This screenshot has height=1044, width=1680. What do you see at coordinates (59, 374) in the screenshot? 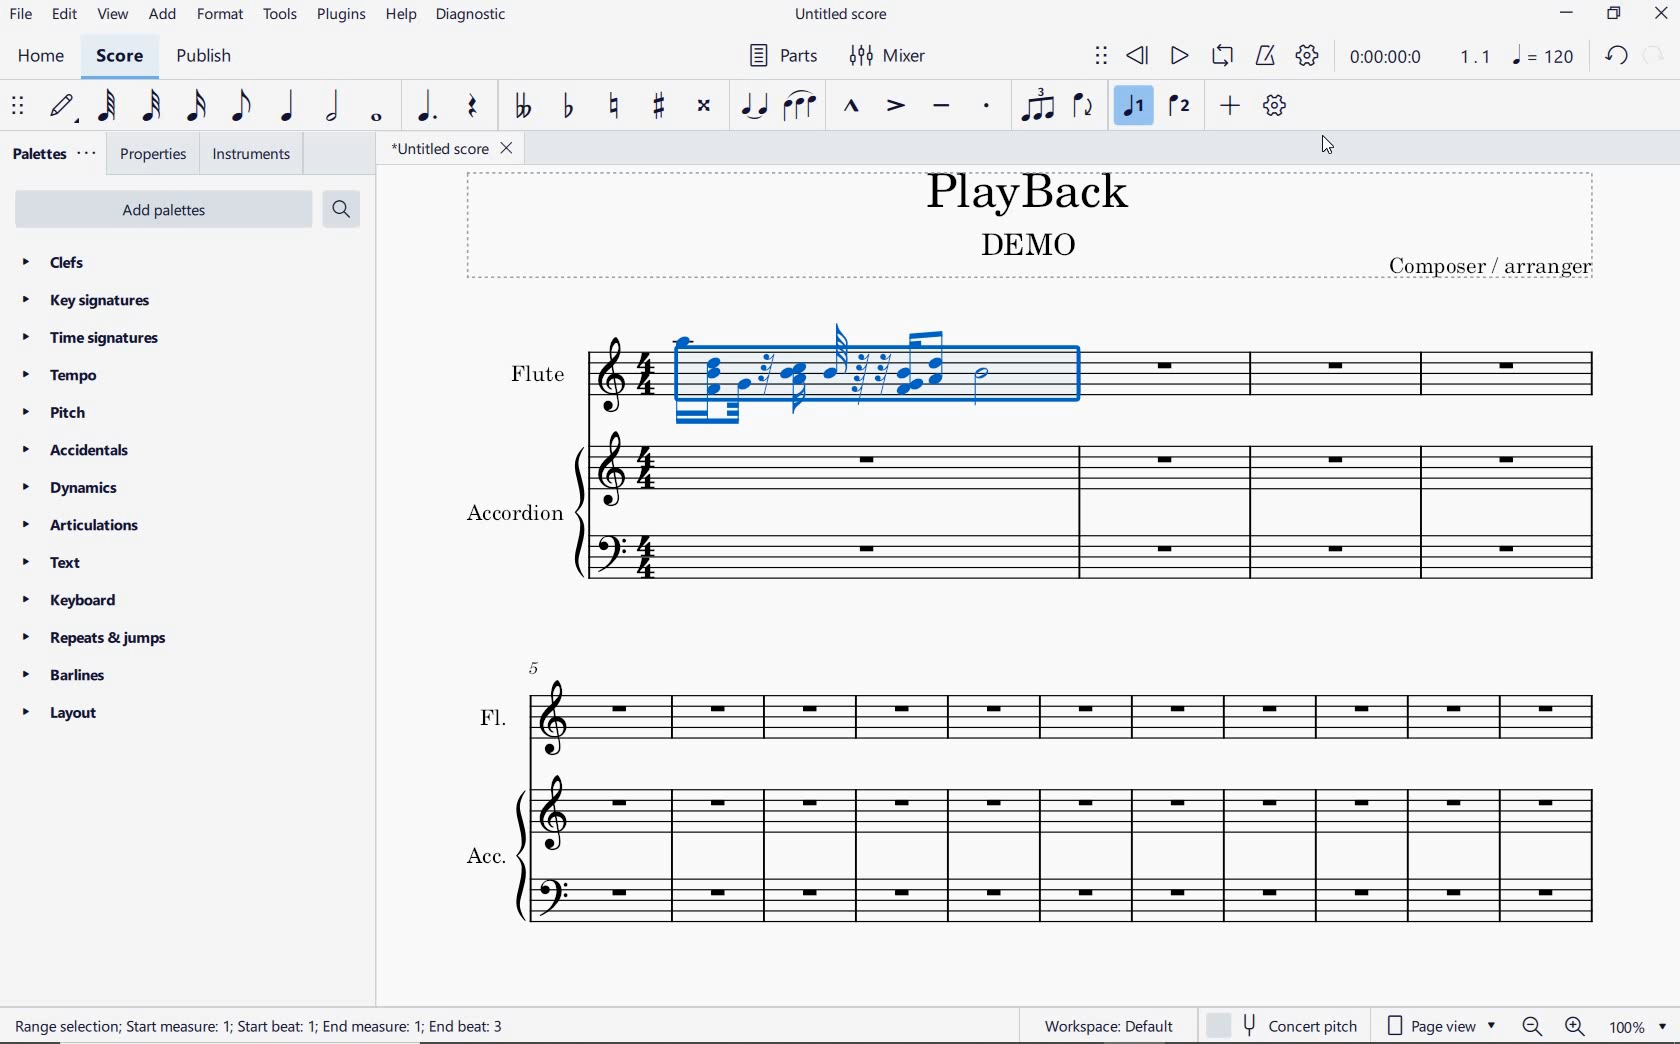
I see `tempo` at bounding box center [59, 374].